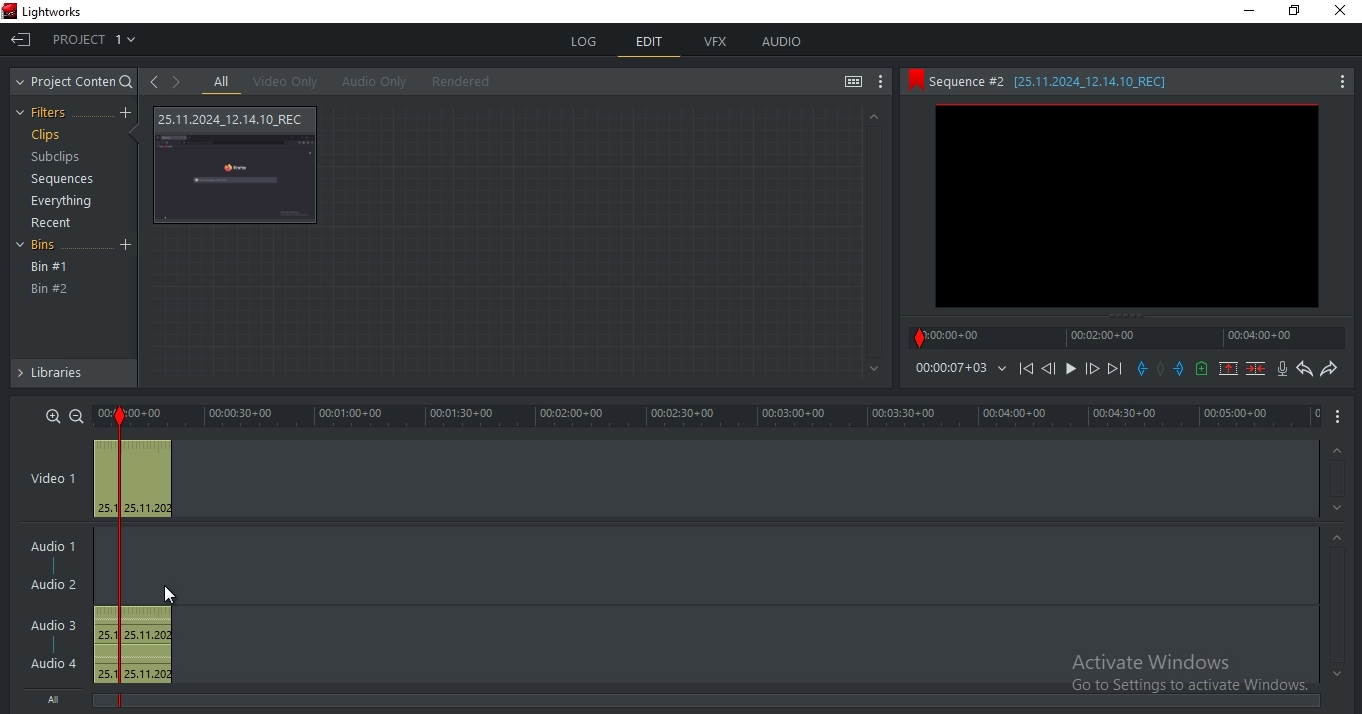 The width and height of the screenshot is (1362, 714). Describe the element at coordinates (1229, 368) in the screenshot. I see `remove marked section` at that location.